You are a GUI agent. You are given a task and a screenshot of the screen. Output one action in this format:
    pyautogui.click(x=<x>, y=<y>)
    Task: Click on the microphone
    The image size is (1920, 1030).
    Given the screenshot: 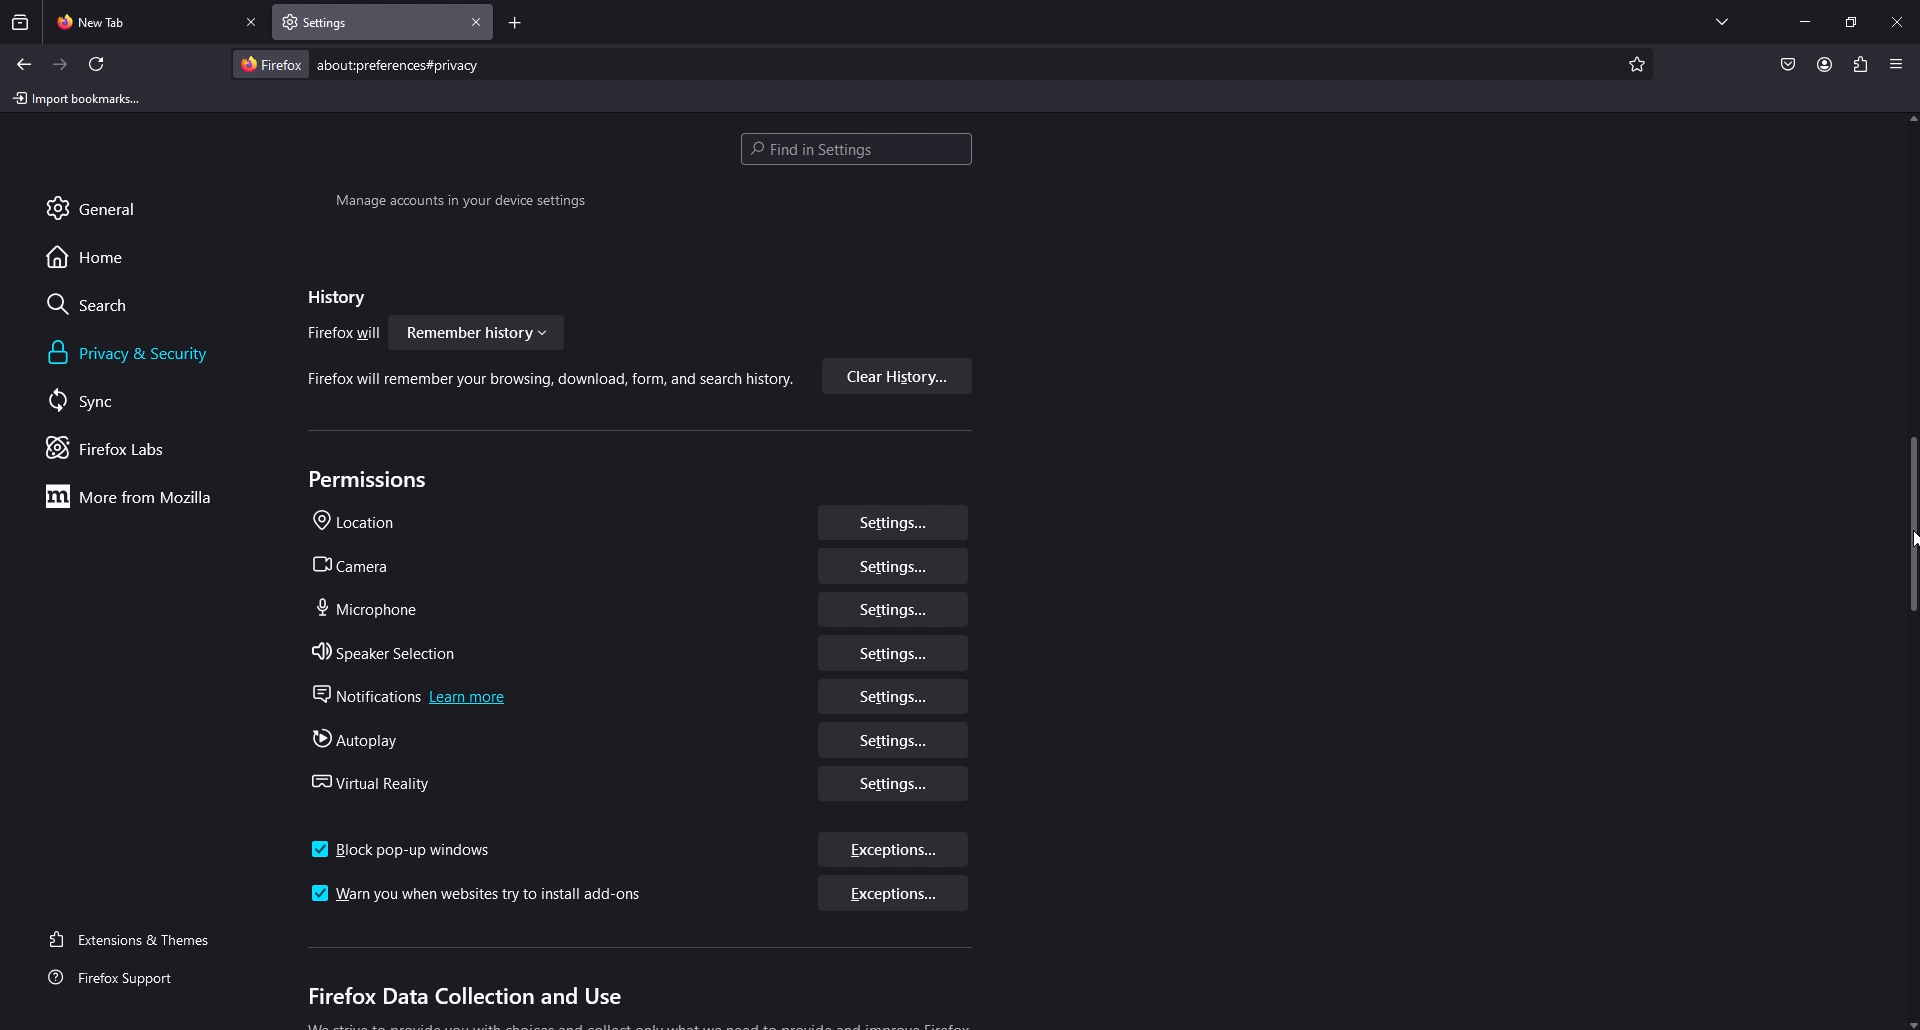 What is the action you would take?
    pyautogui.click(x=369, y=608)
    